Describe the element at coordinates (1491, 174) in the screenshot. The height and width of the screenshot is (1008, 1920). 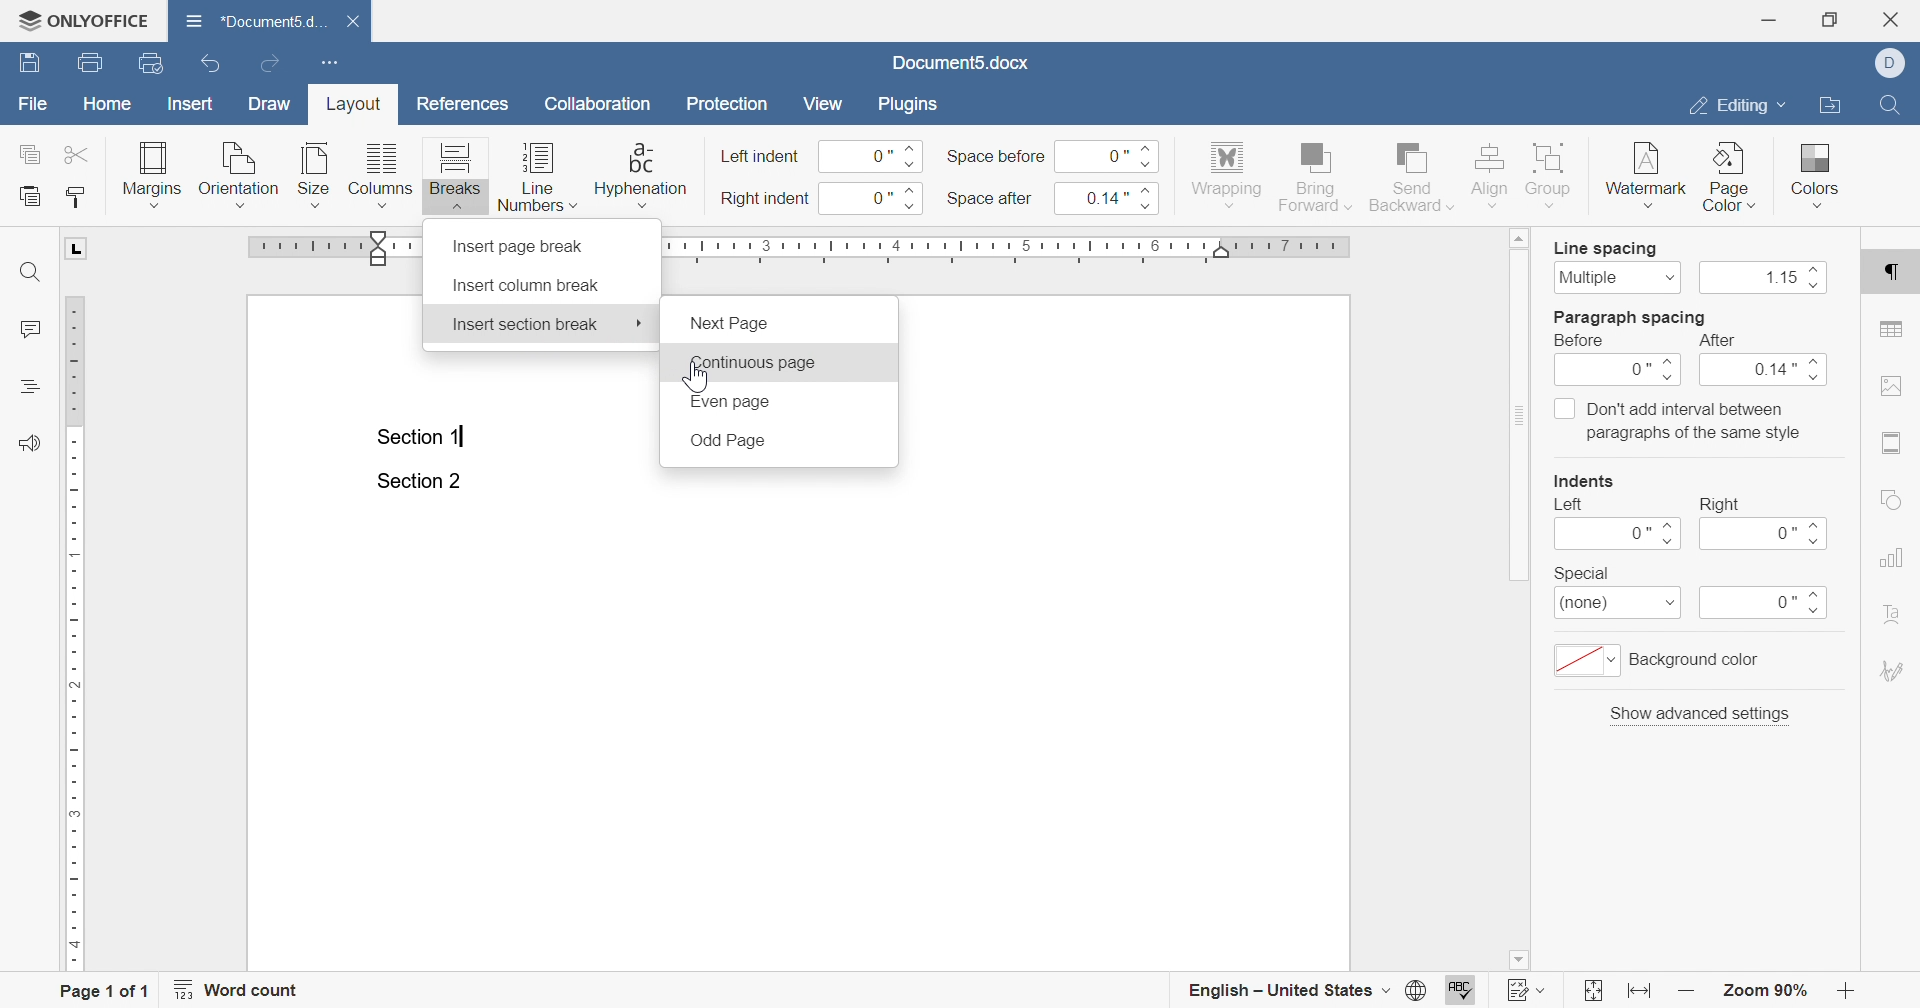
I see `align` at that location.